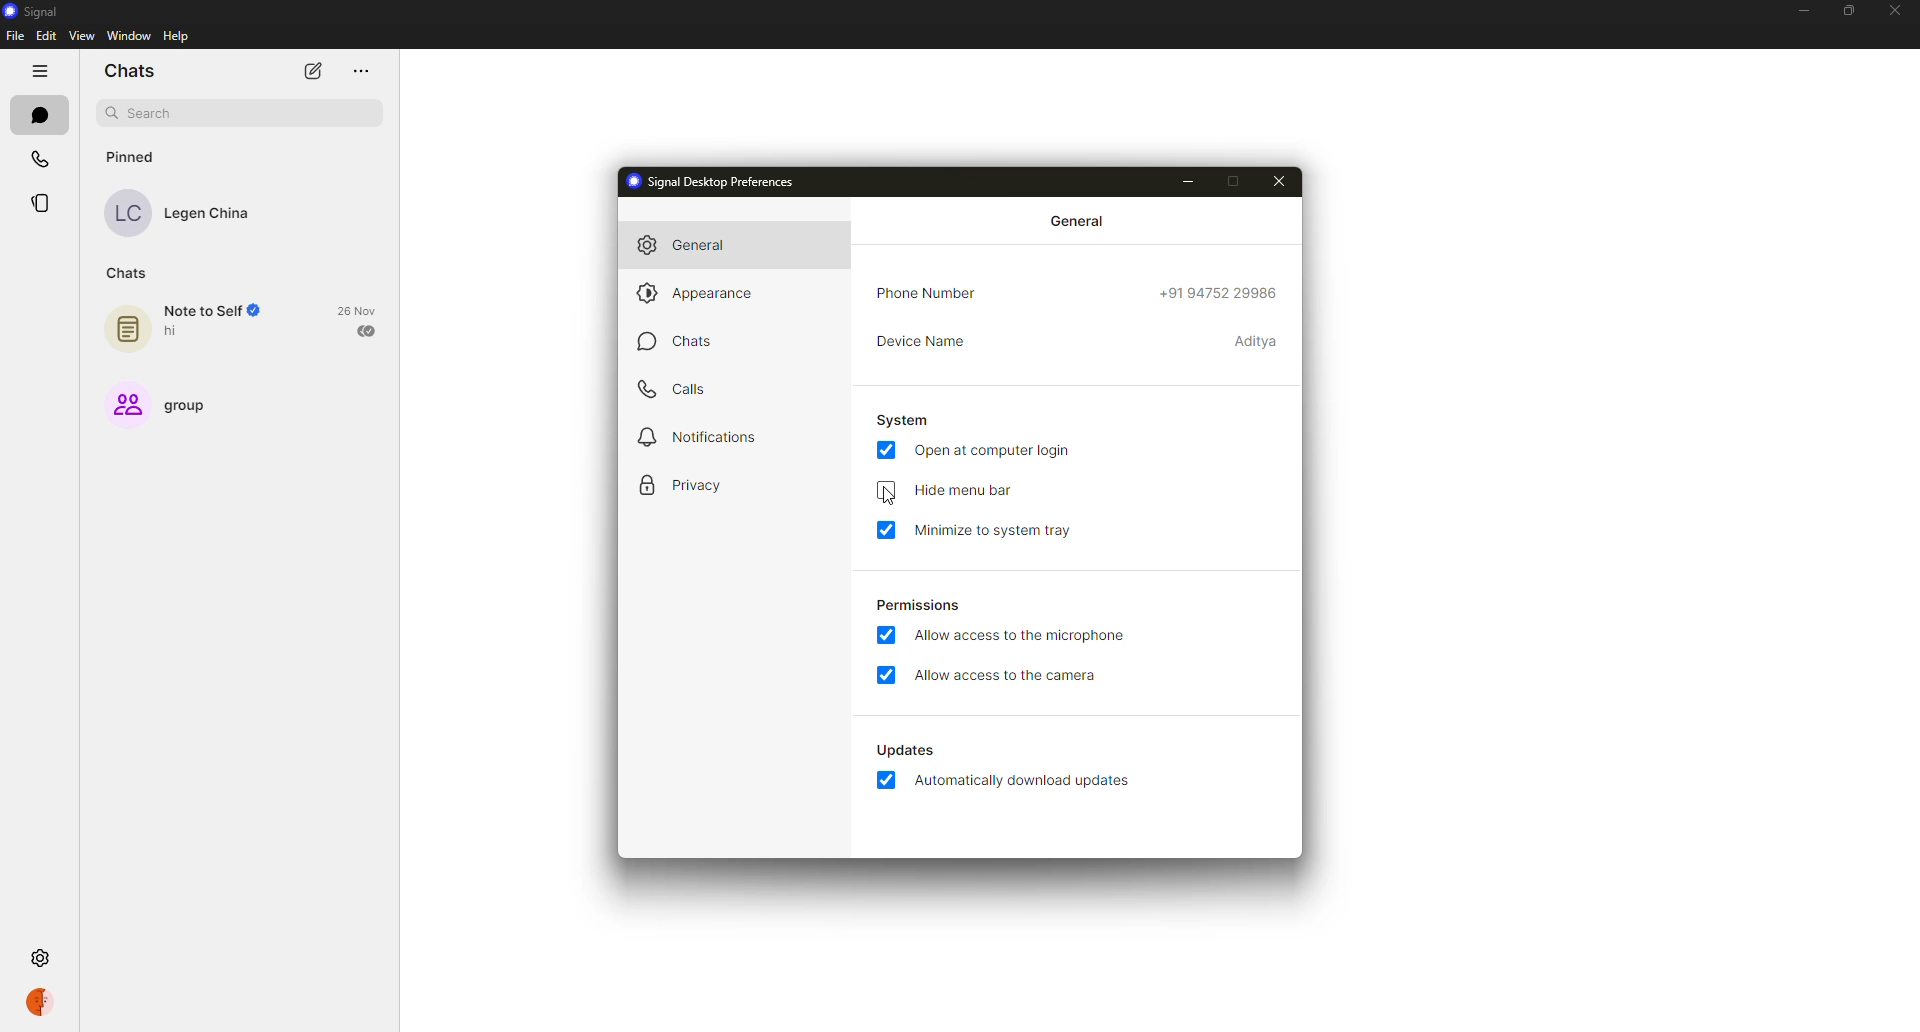  What do you see at coordinates (885, 635) in the screenshot?
I see `enabled` at bounding box center [885, 635].